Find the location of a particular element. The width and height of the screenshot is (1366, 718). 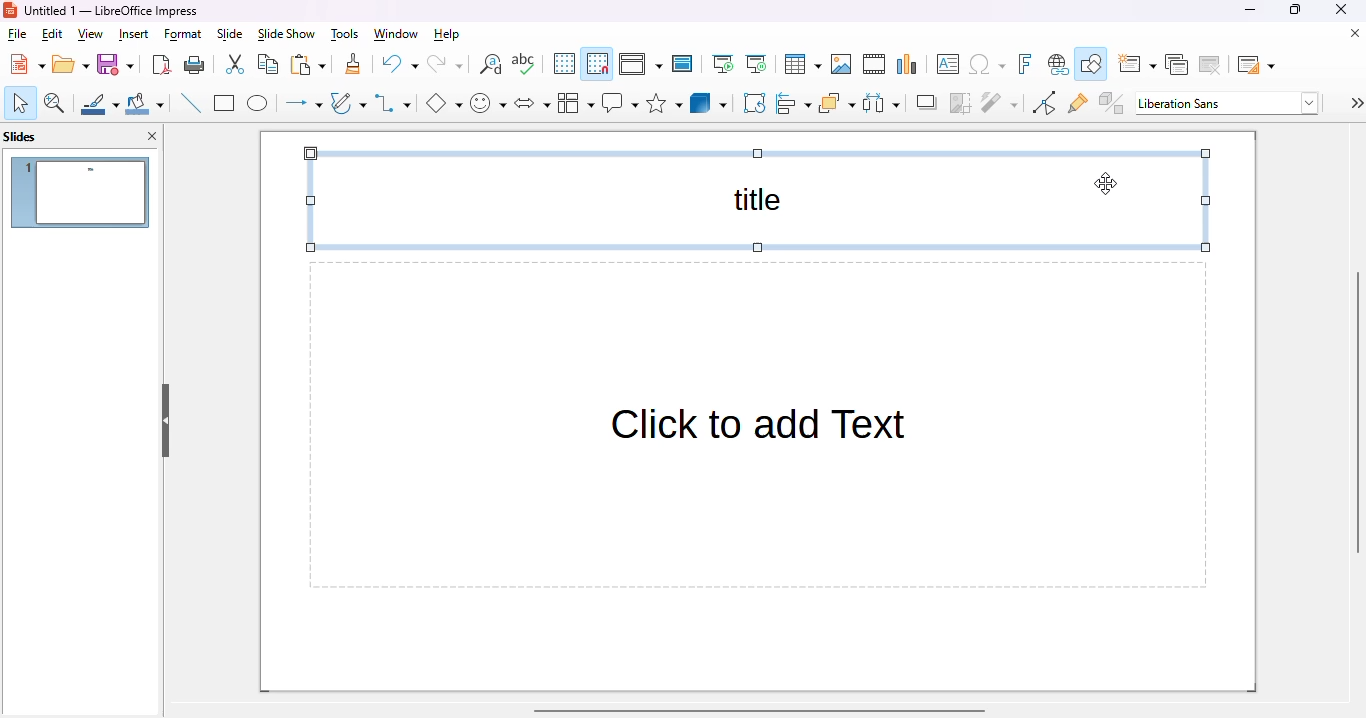

window is located at coordinates (396, 34).